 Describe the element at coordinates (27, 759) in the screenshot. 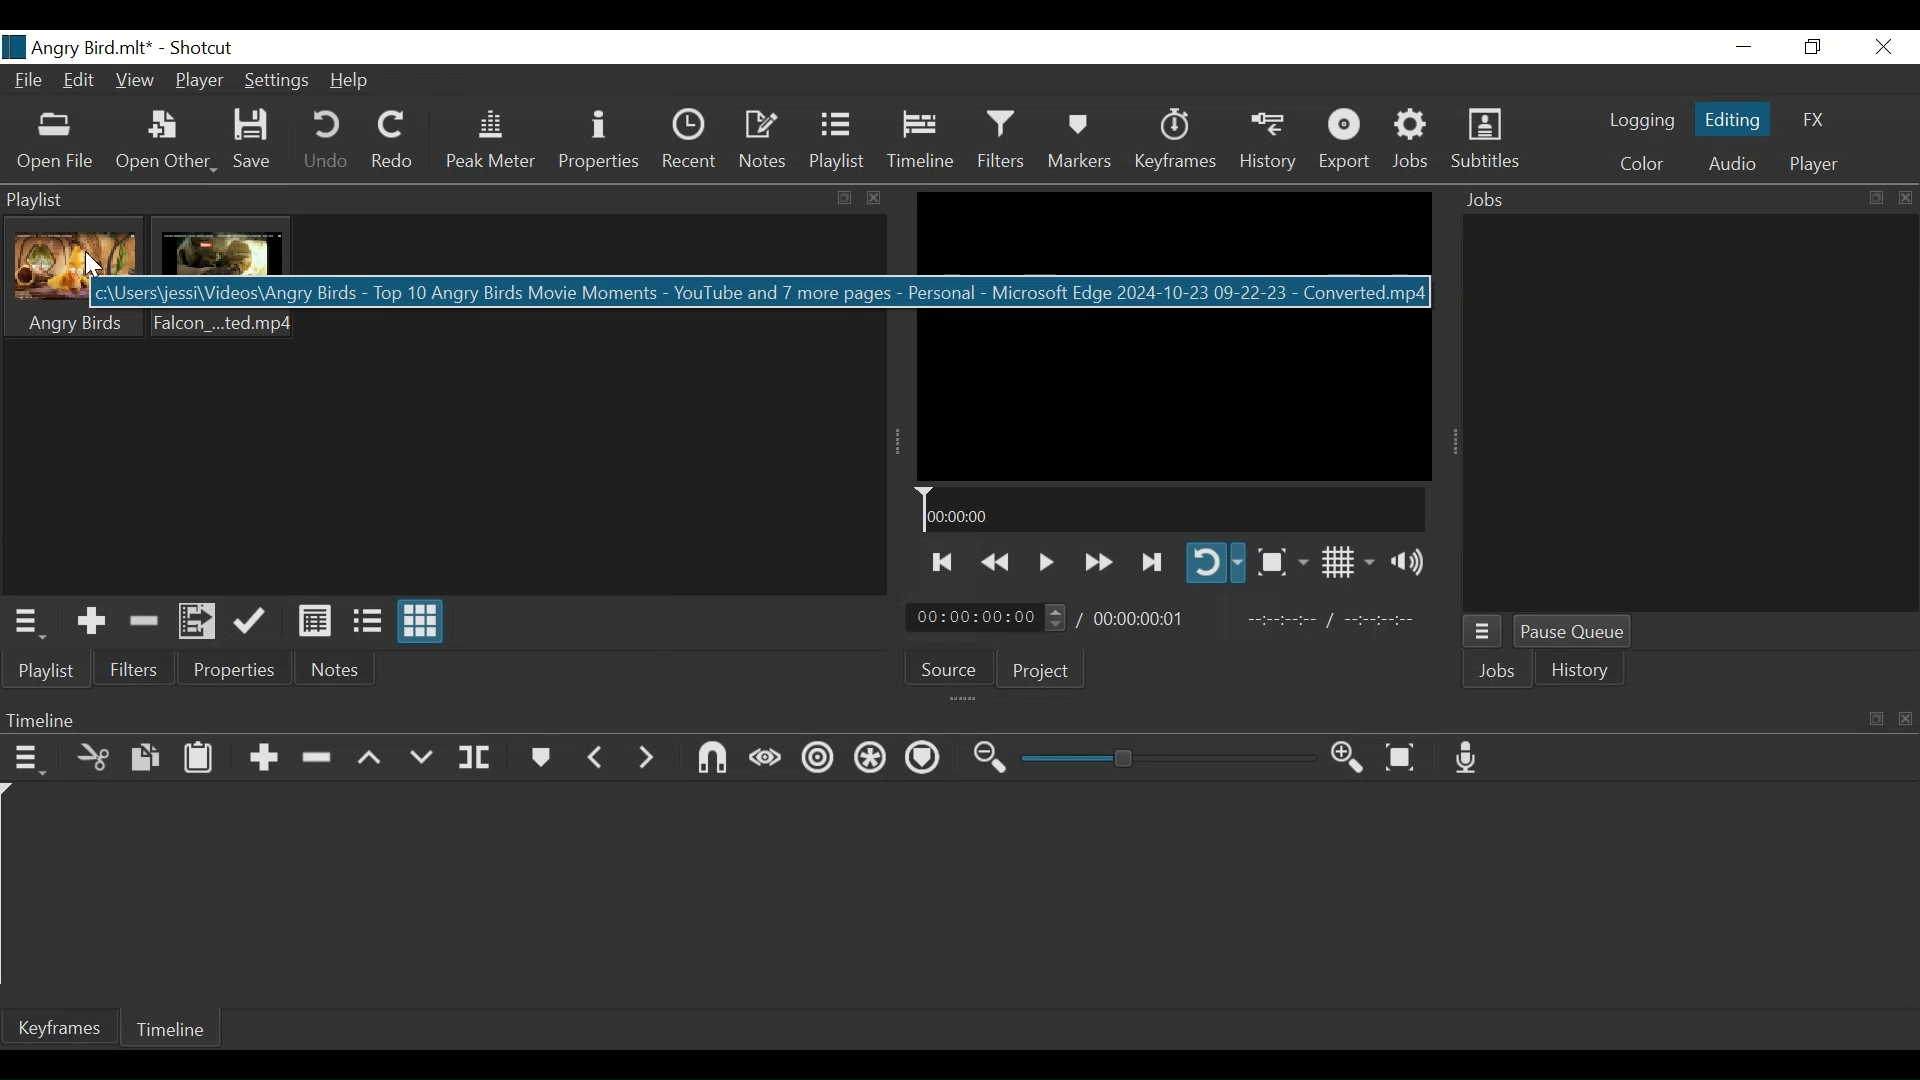

I see `Timeline menu` at that location.